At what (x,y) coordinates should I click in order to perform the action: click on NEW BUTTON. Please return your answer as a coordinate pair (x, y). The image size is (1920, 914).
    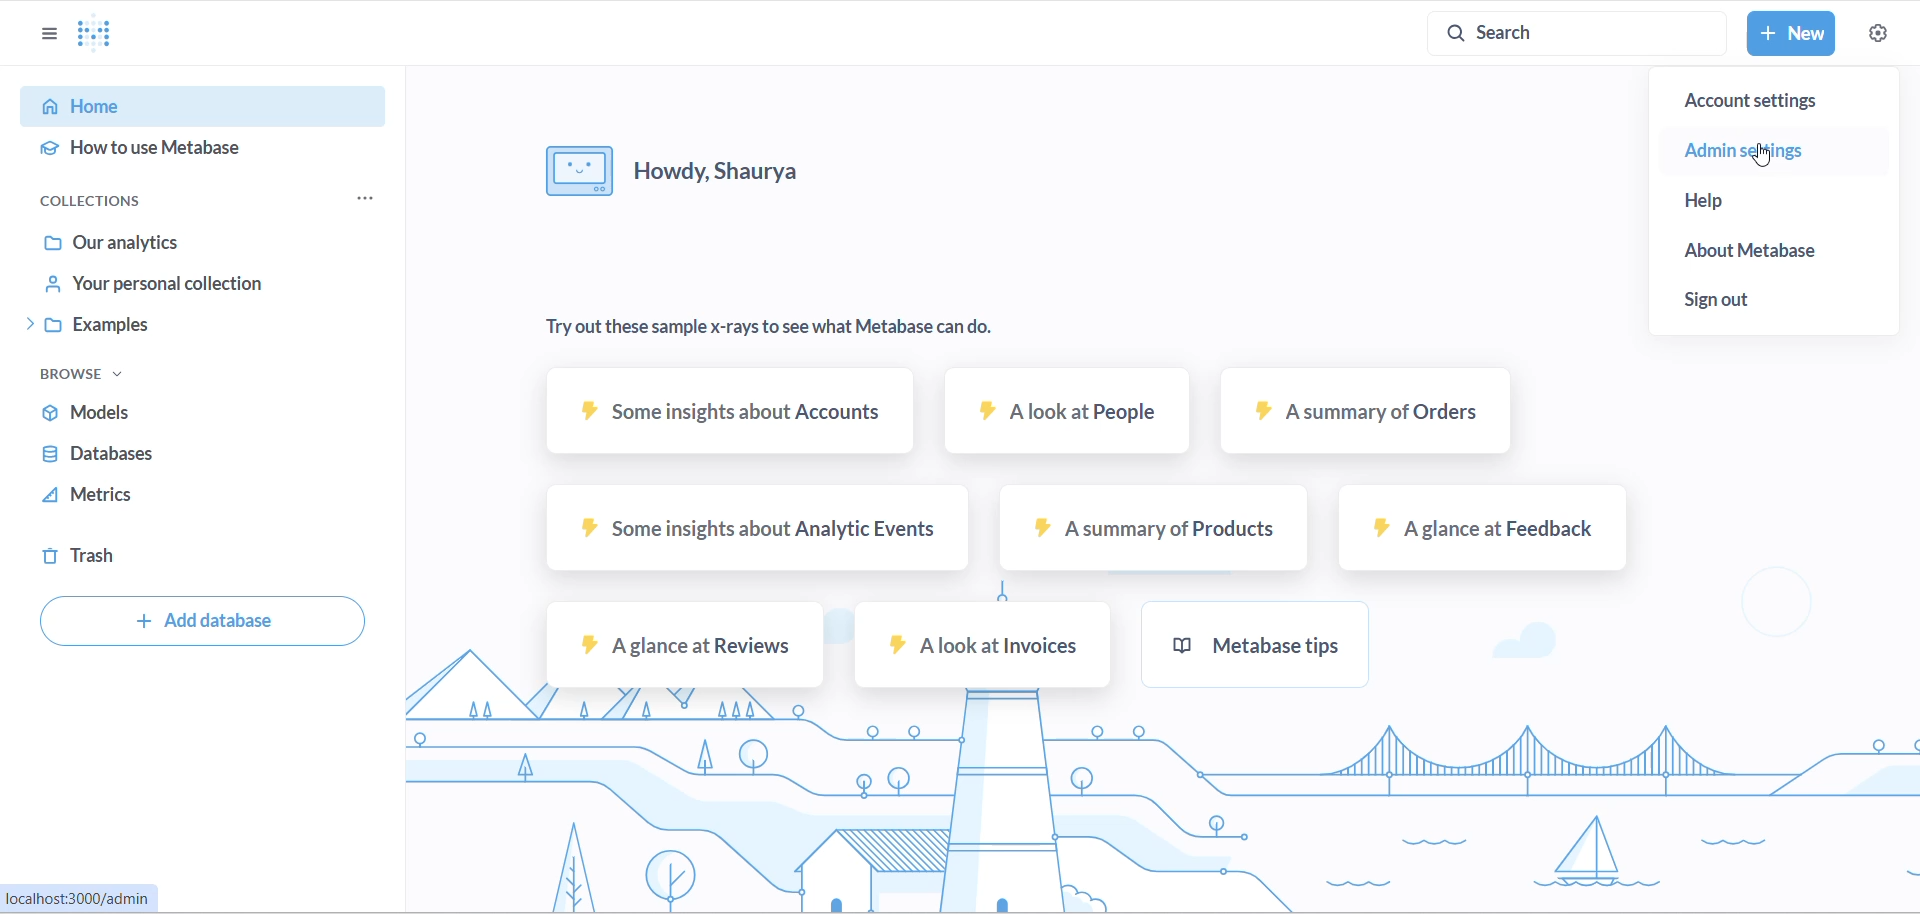
    Looking at the image, I should click on (1792, 33).